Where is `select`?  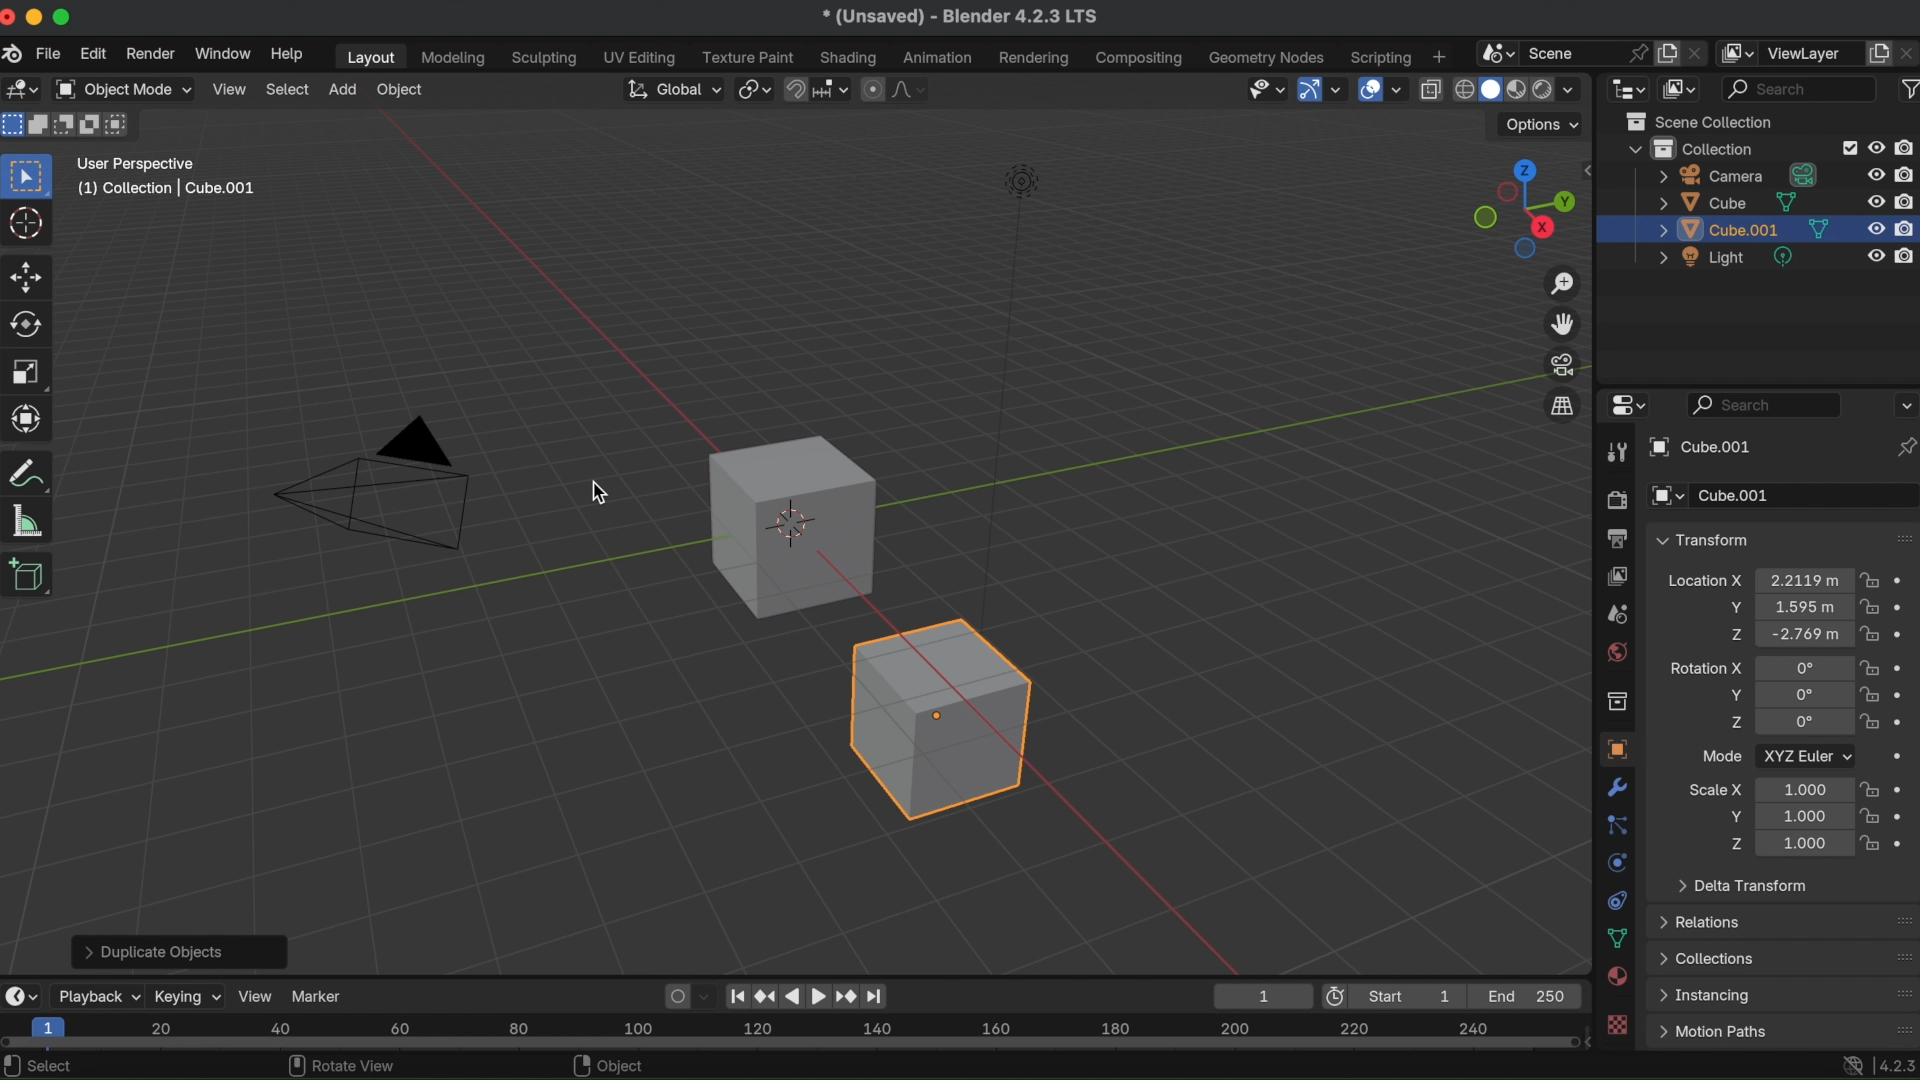 select is located at coordinates (288, 89).